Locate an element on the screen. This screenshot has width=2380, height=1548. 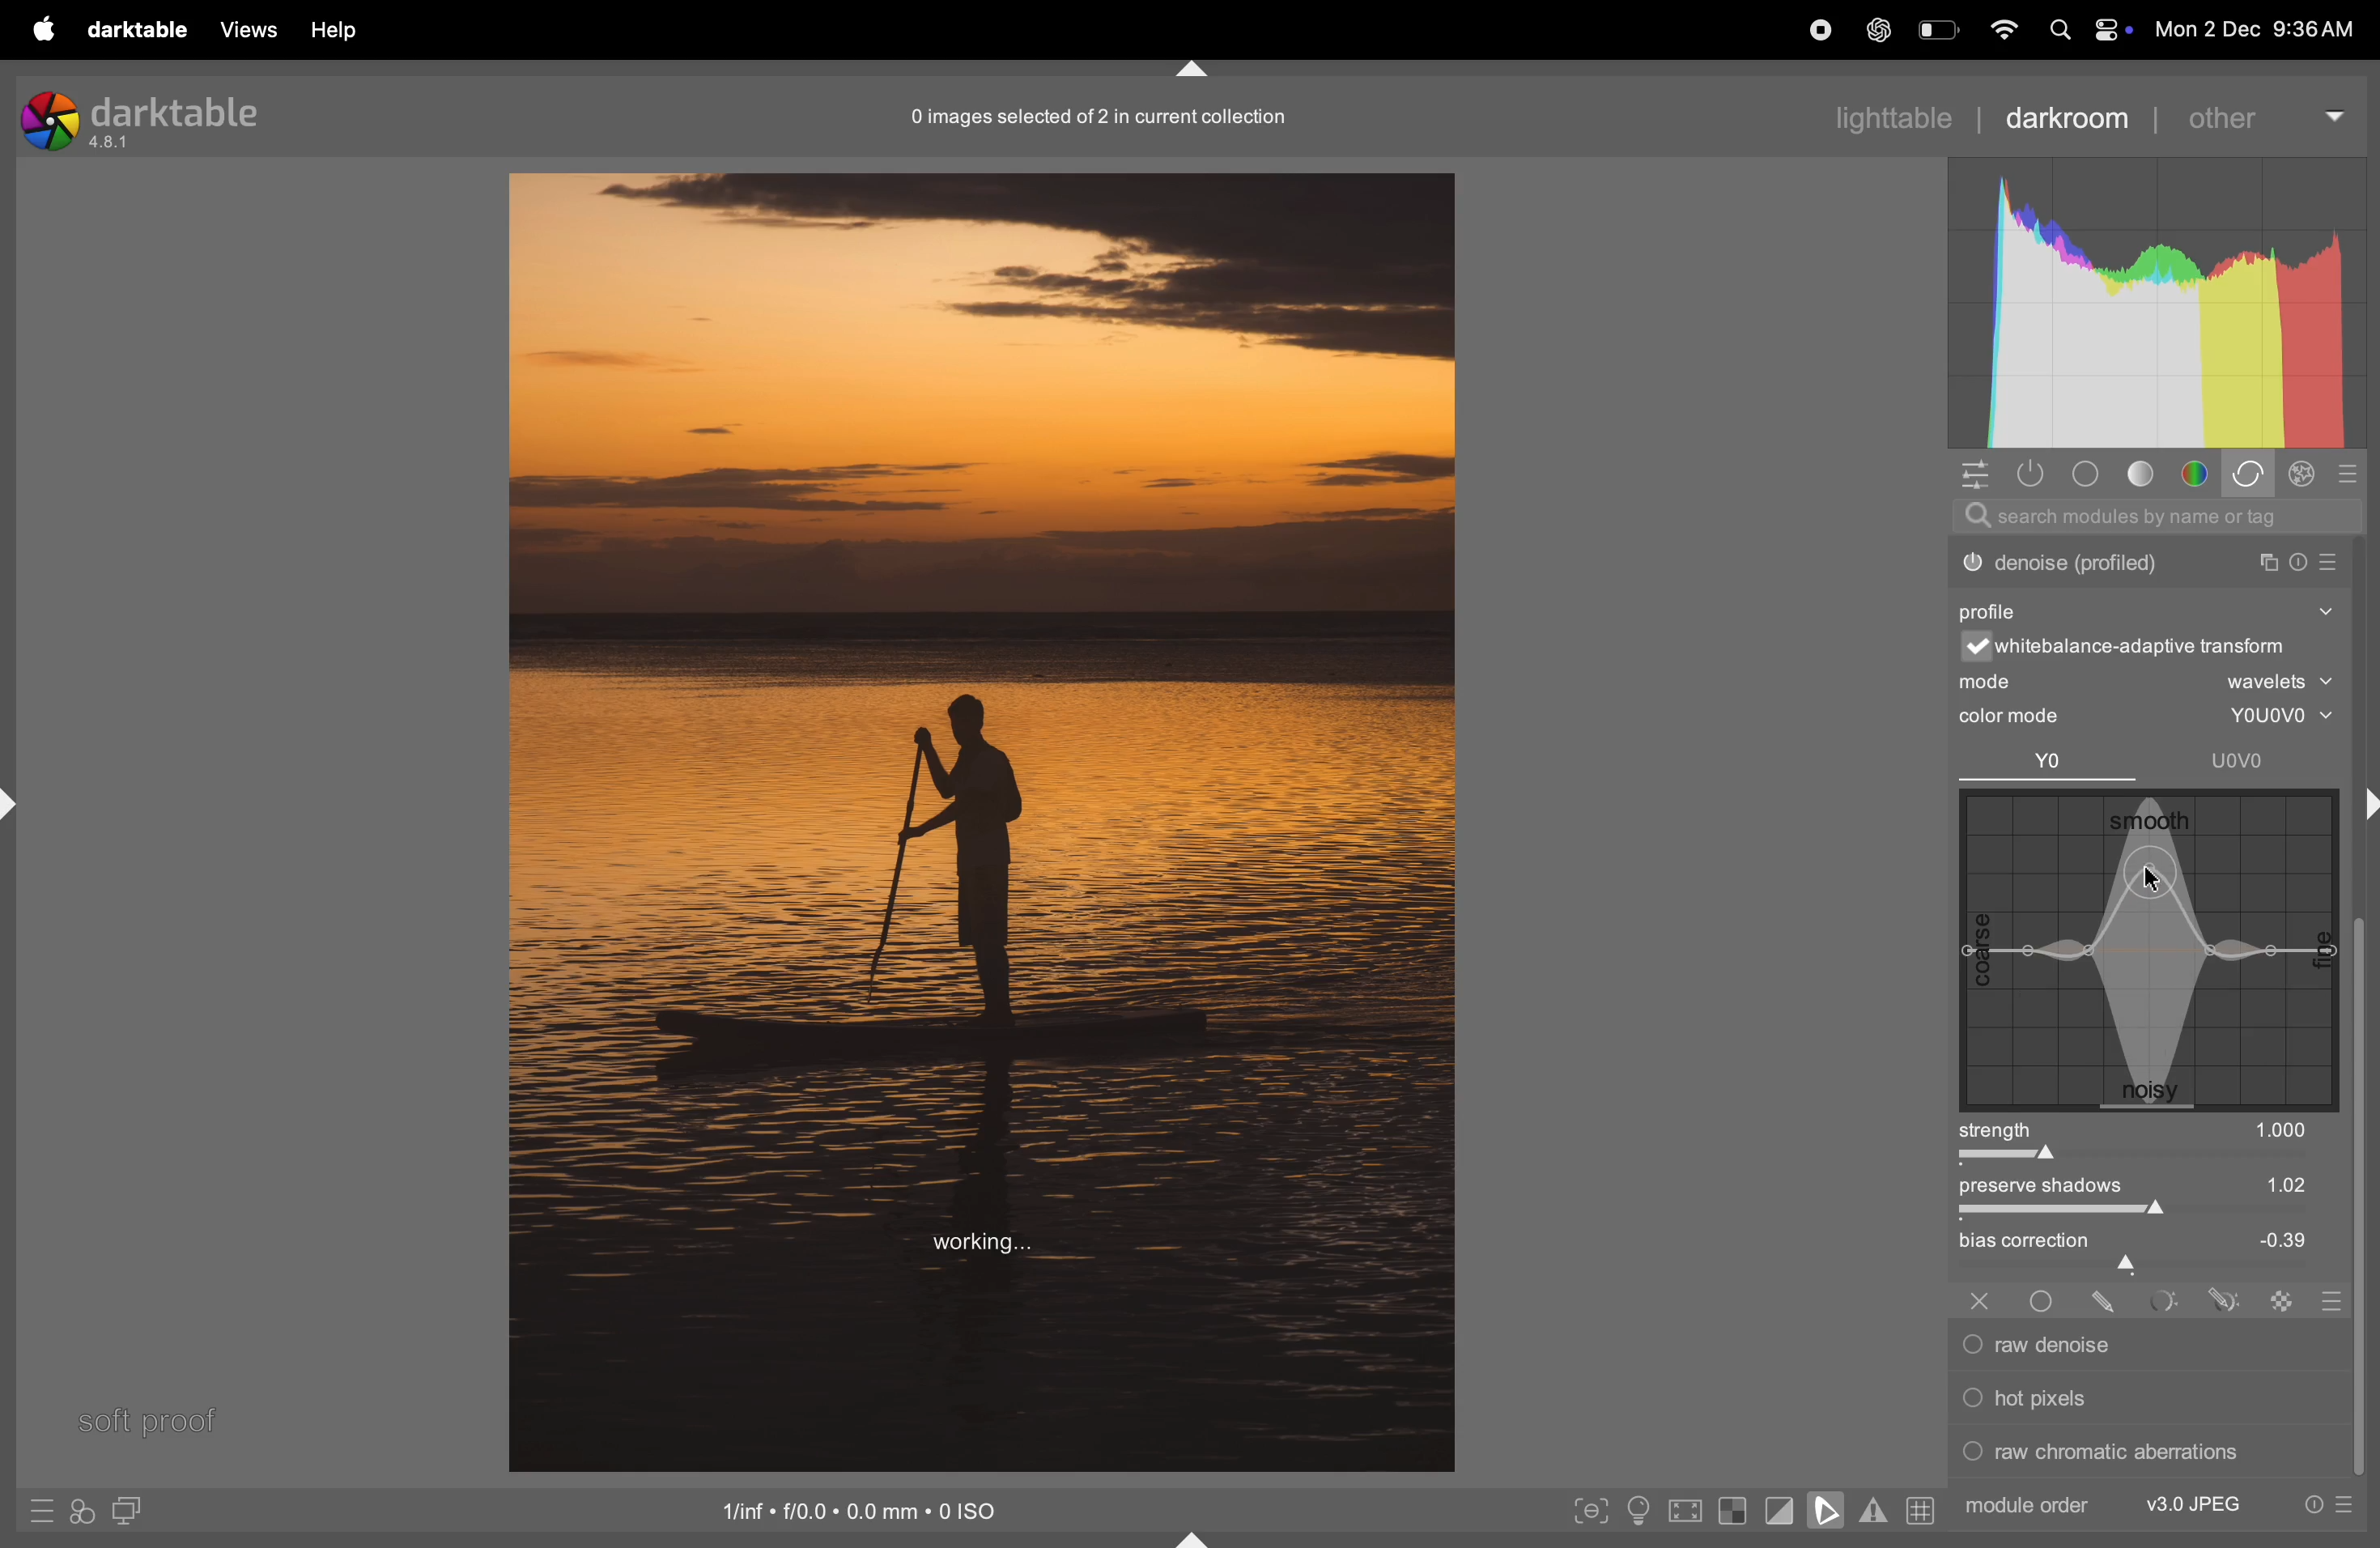
sign is located at coordinates (2283, 1299).